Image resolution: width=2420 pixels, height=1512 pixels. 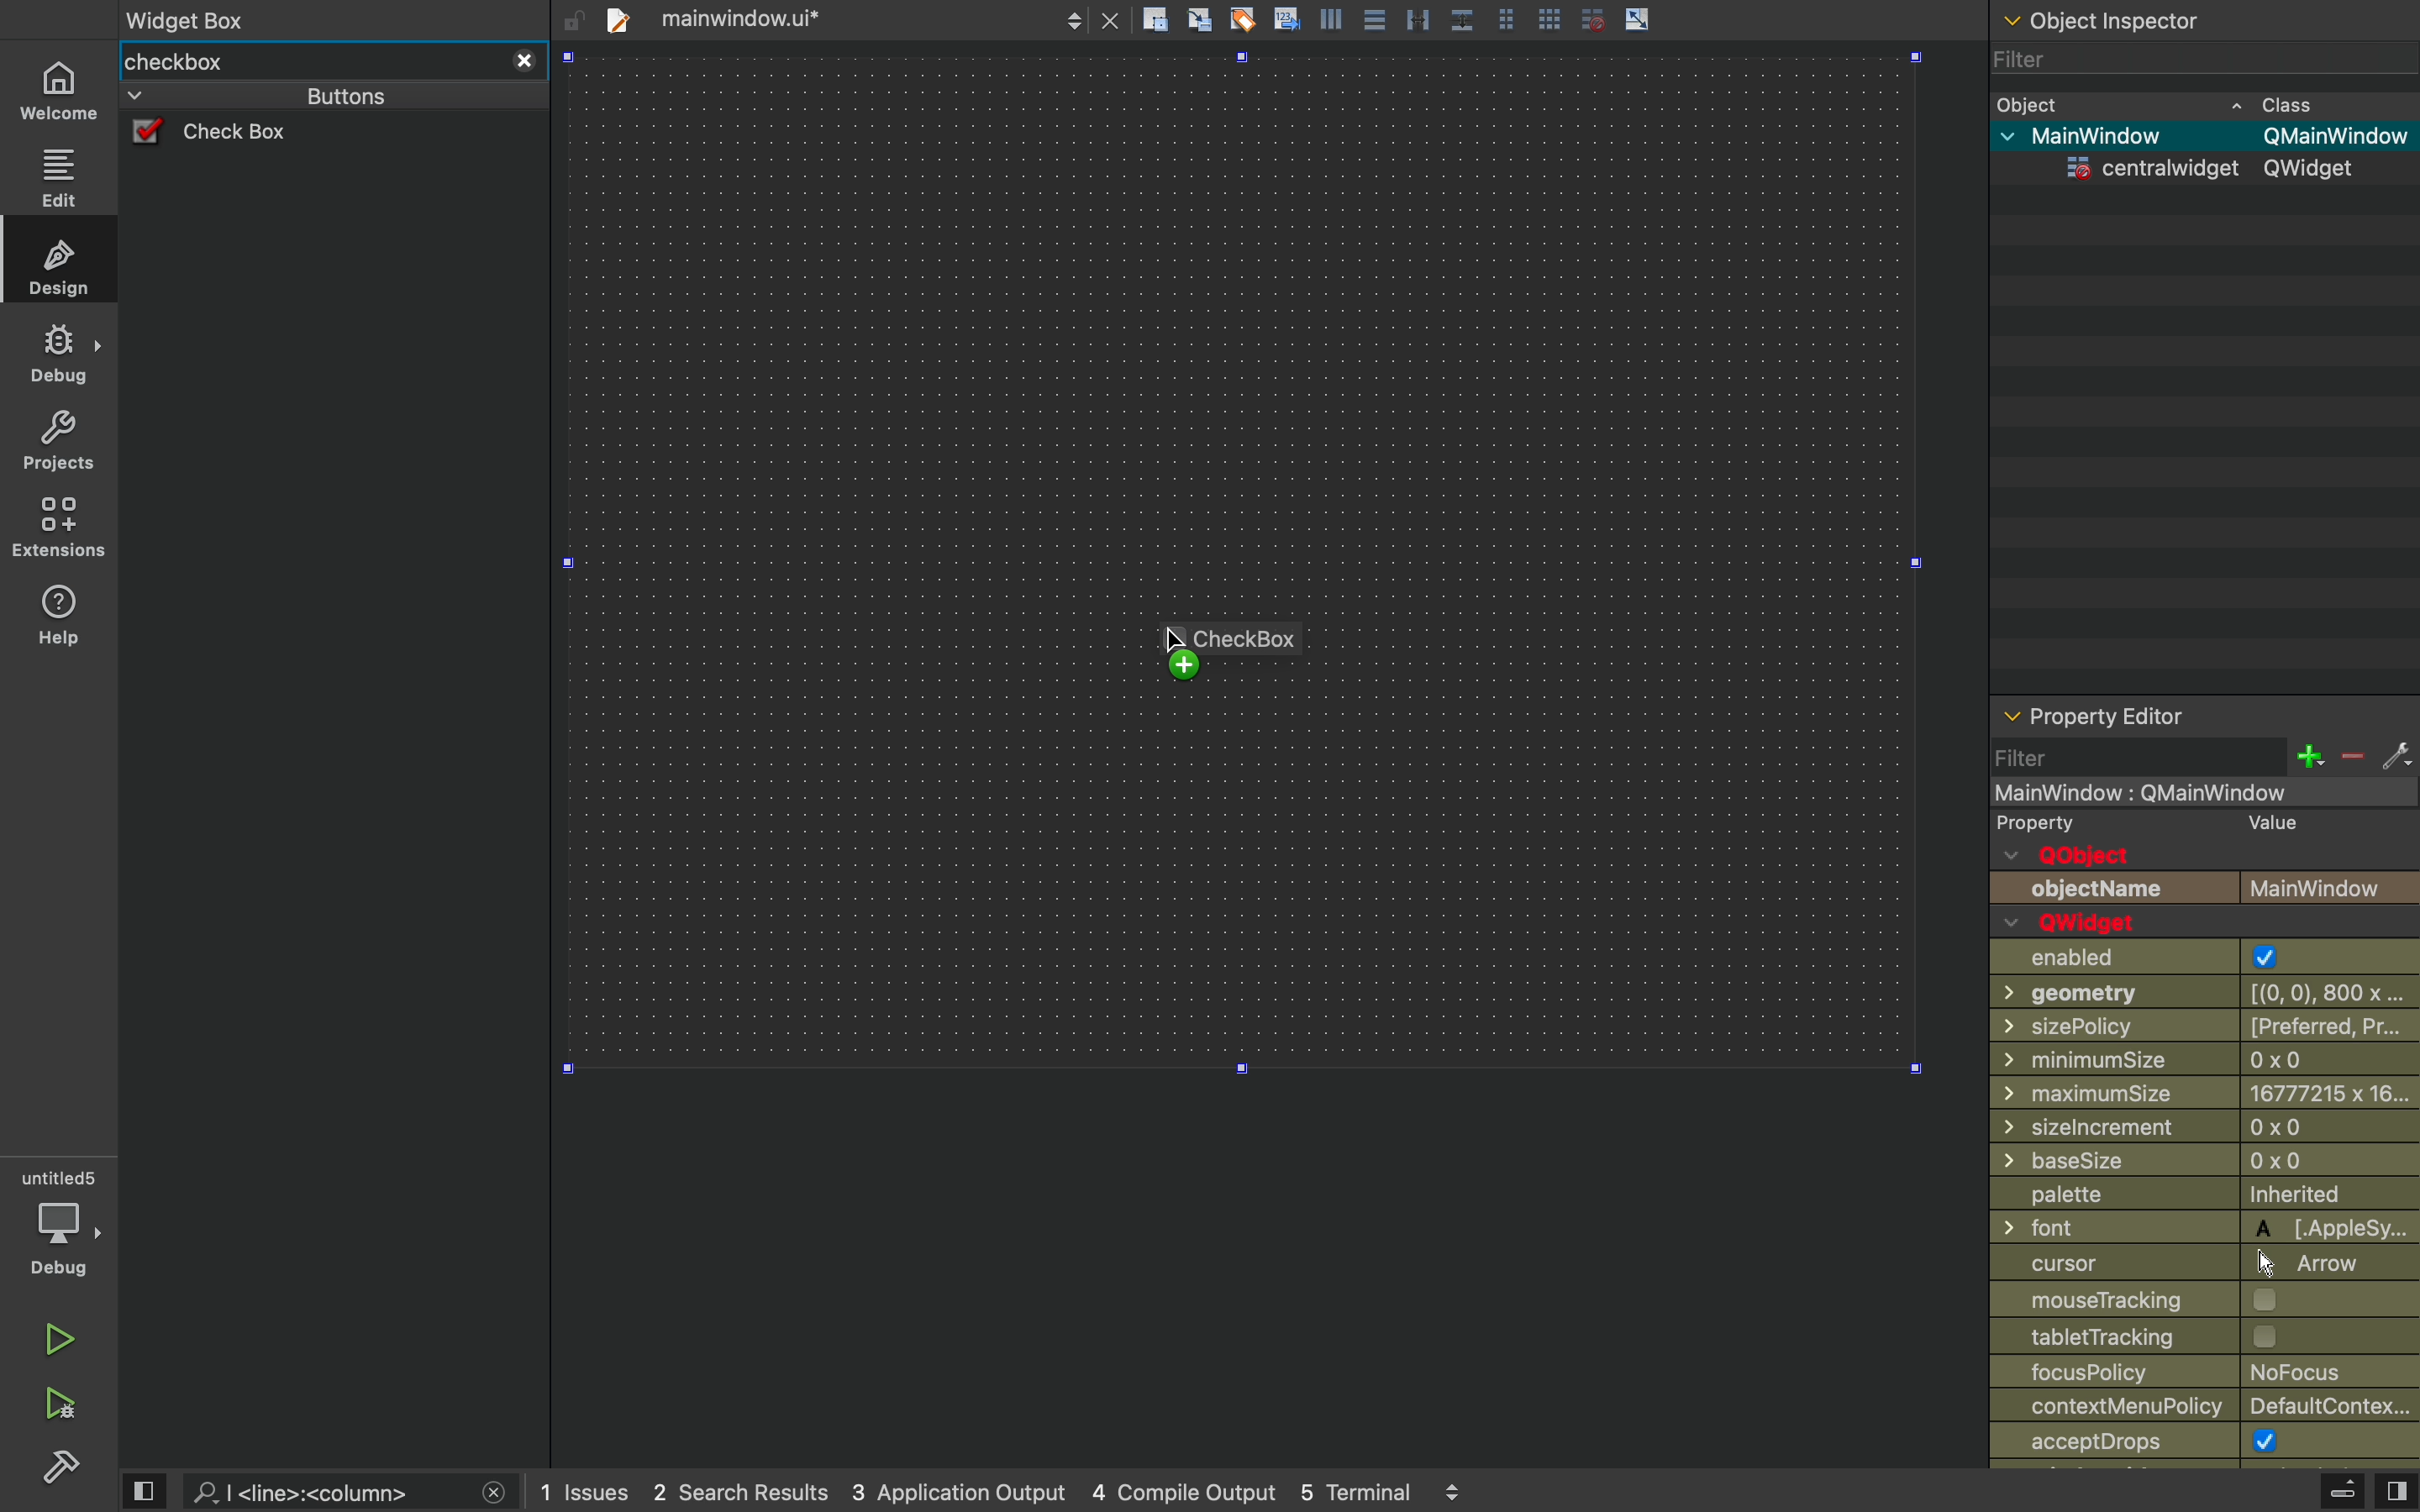 I want to click on disable grid snap, so click(x=1589, y=18).